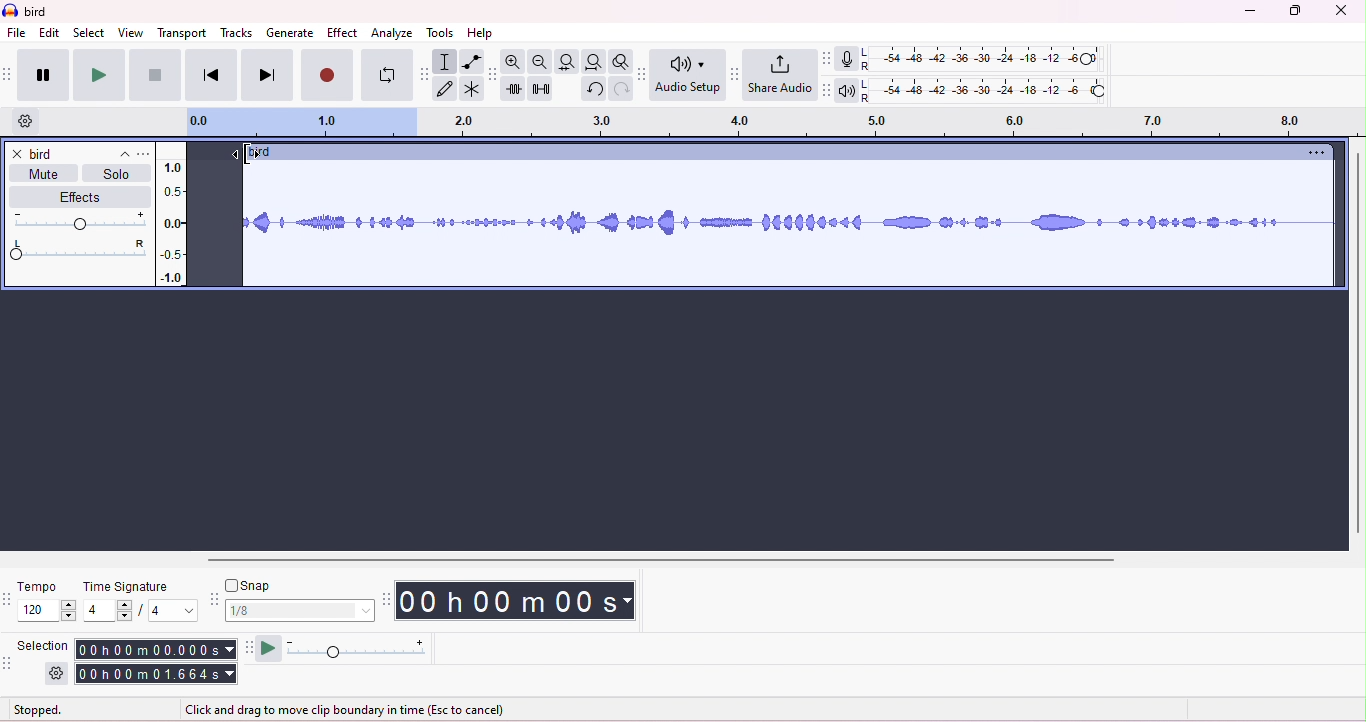 The height and width of the screenshot is (722, 1366). What do you see at coordinates (44, 177) in the screenshot?
I see `mute` at bounding box center [44, 177].